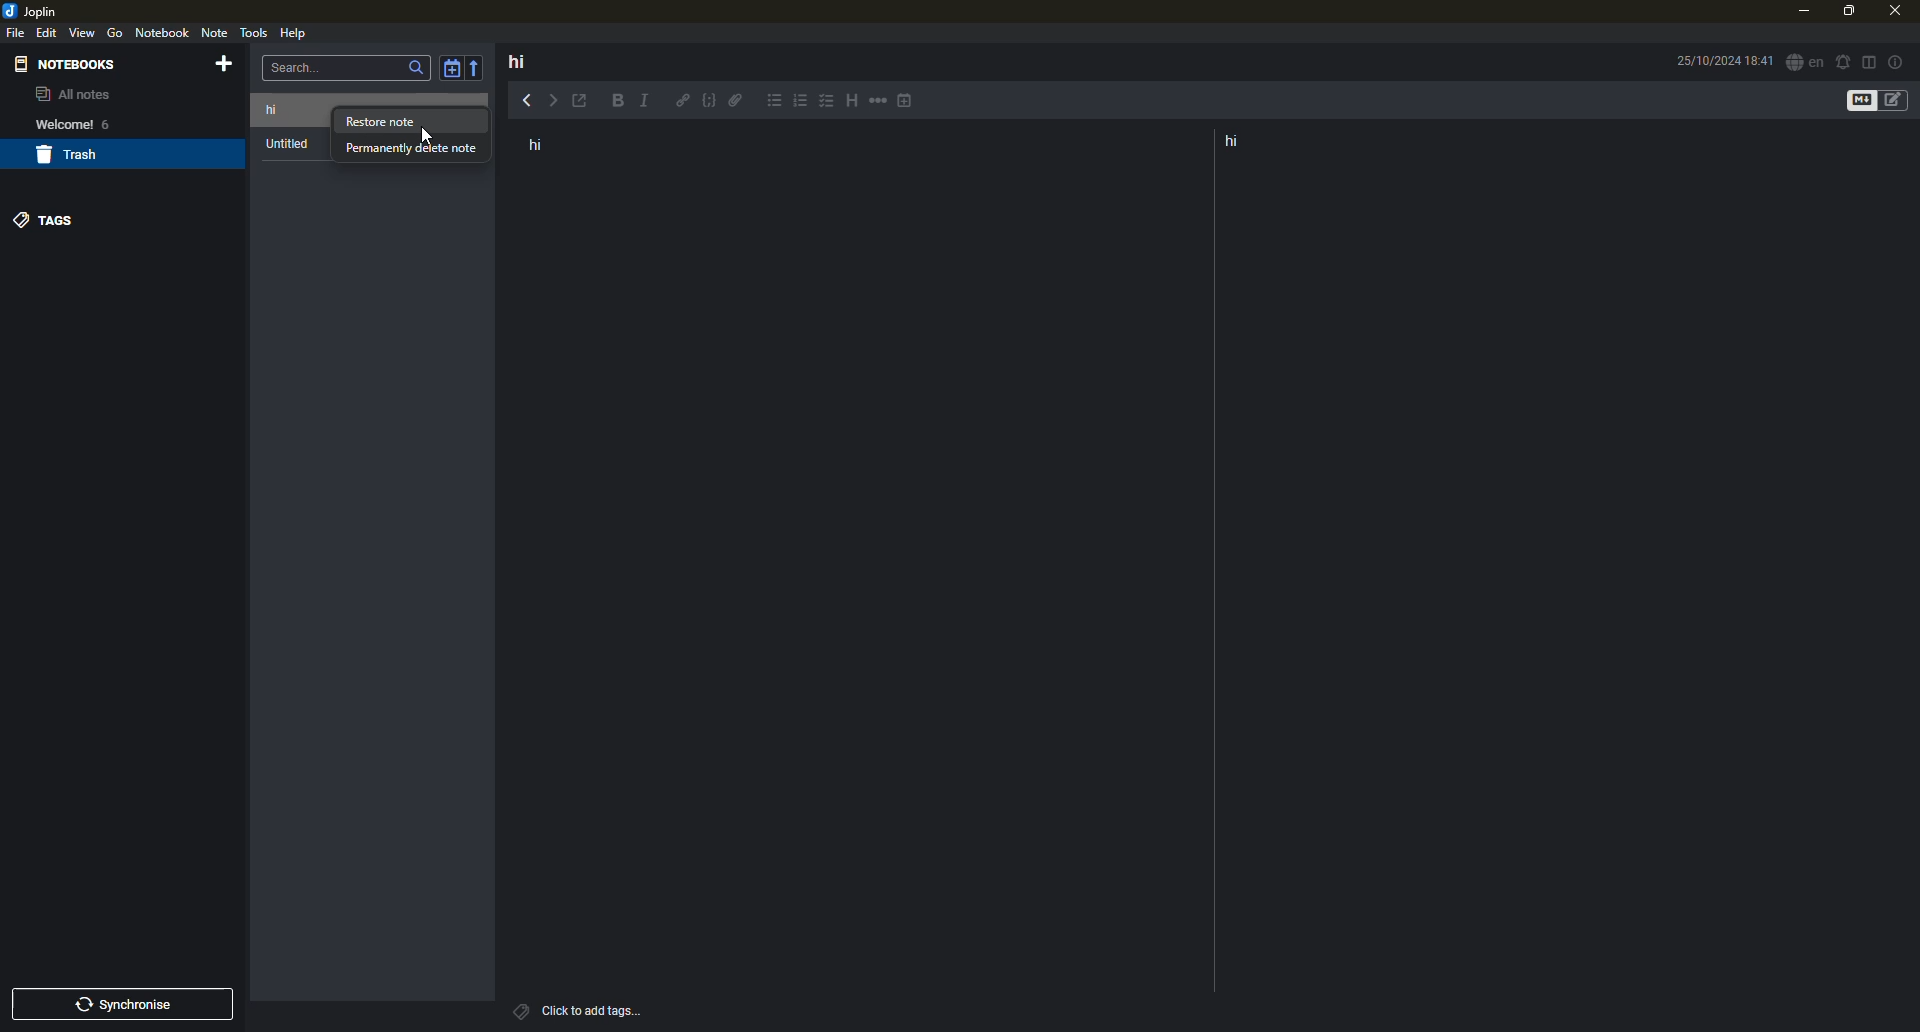  I want to click on forward, so click(558, 101).